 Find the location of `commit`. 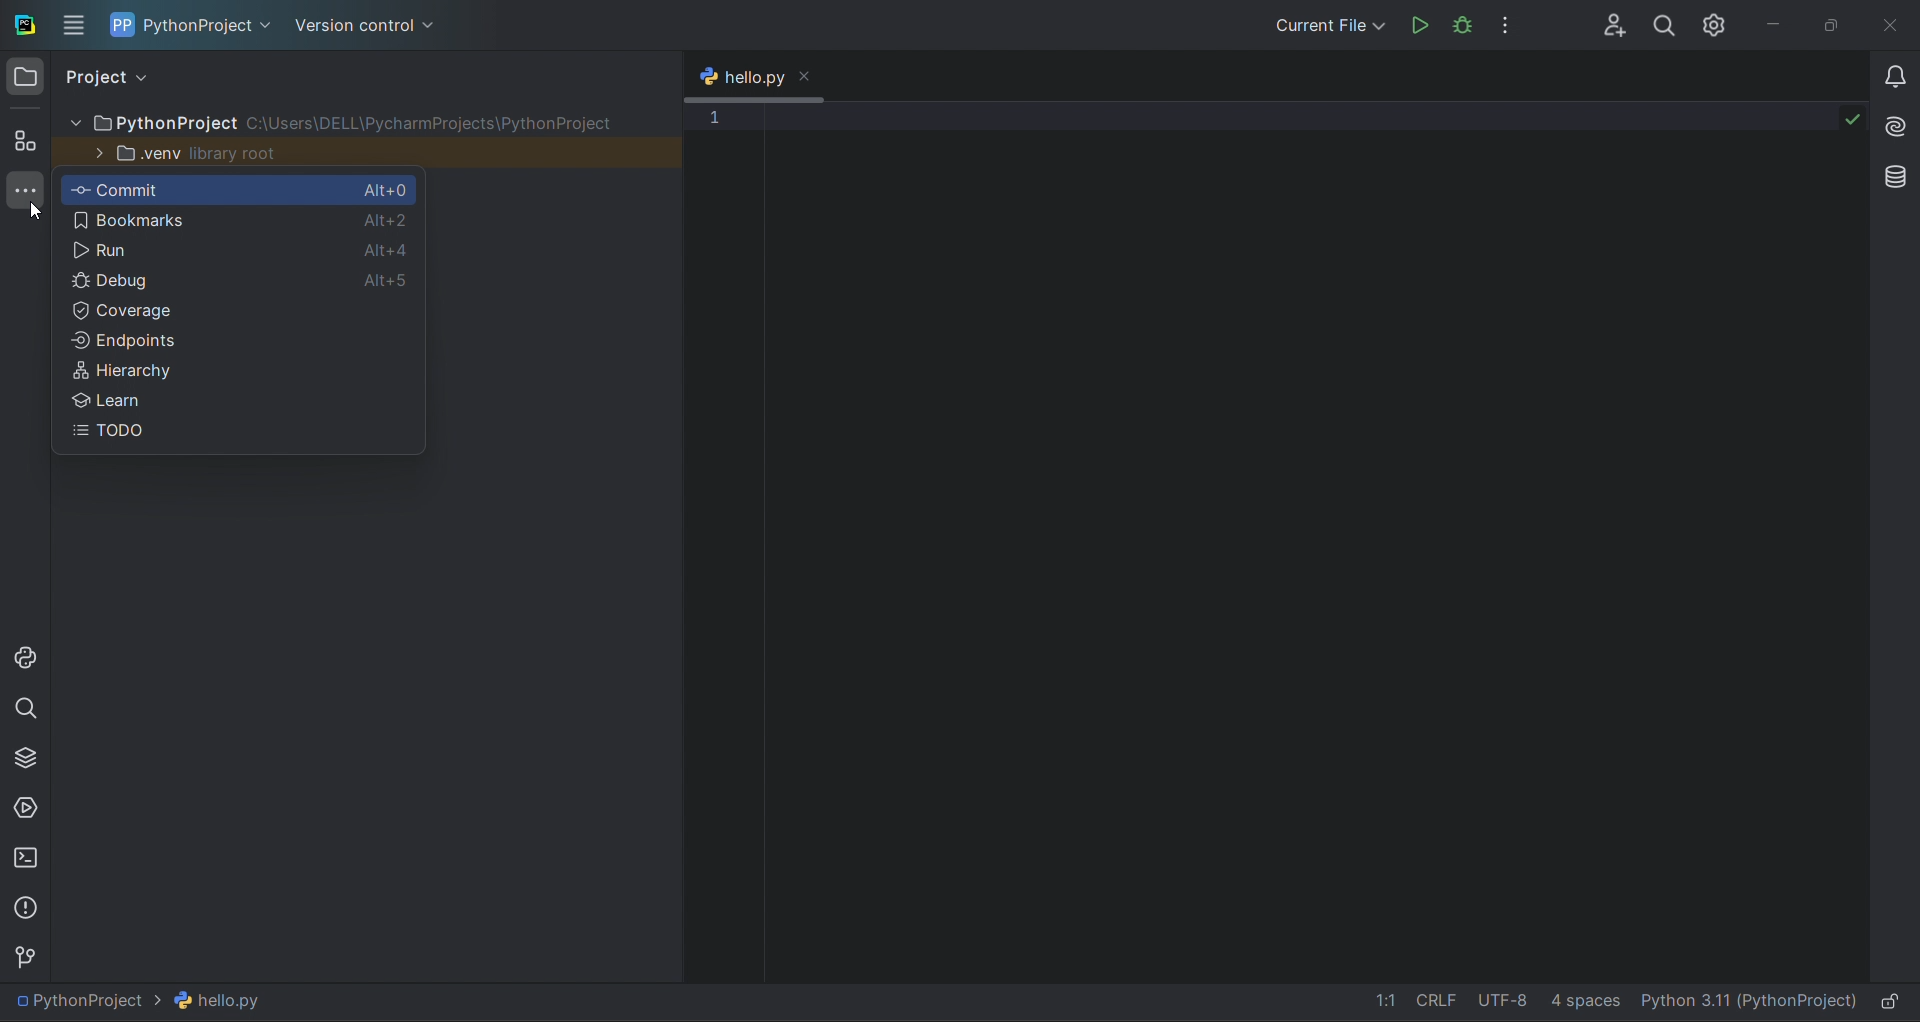

commit is located at coordinates (197, 188).